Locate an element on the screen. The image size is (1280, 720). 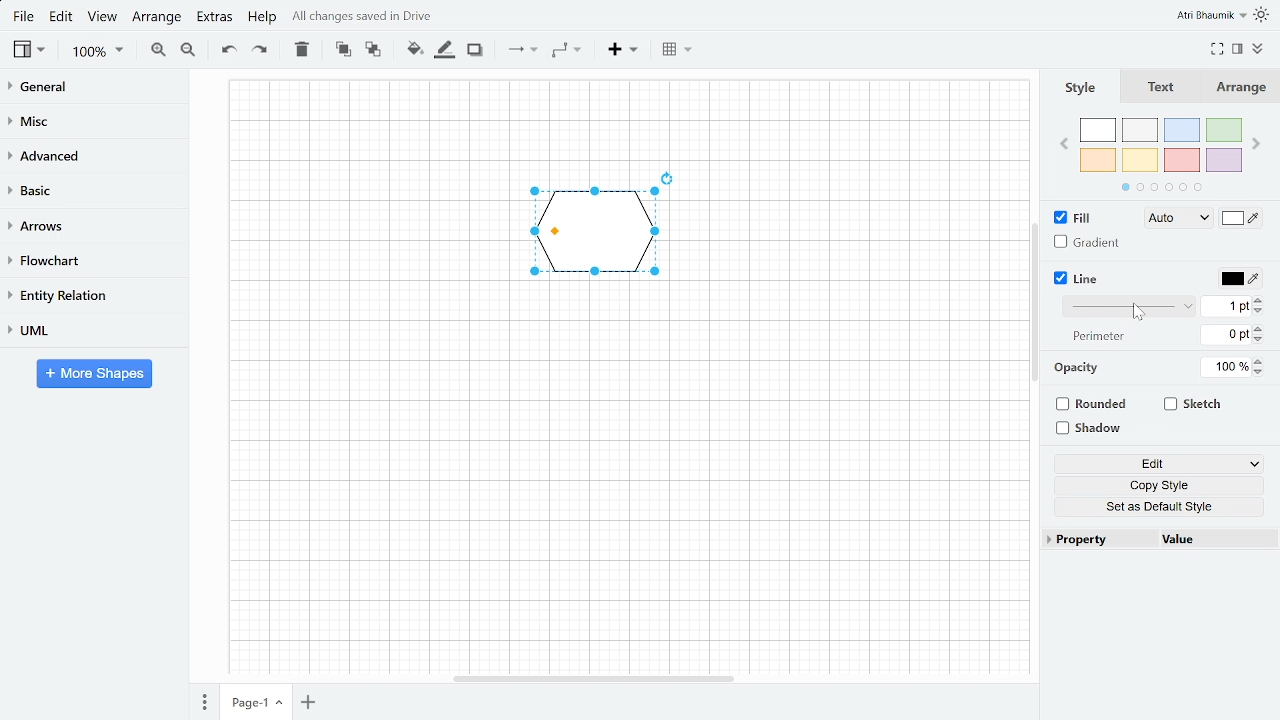
Horizontal scroll bar is located at coordinates (594, 679).